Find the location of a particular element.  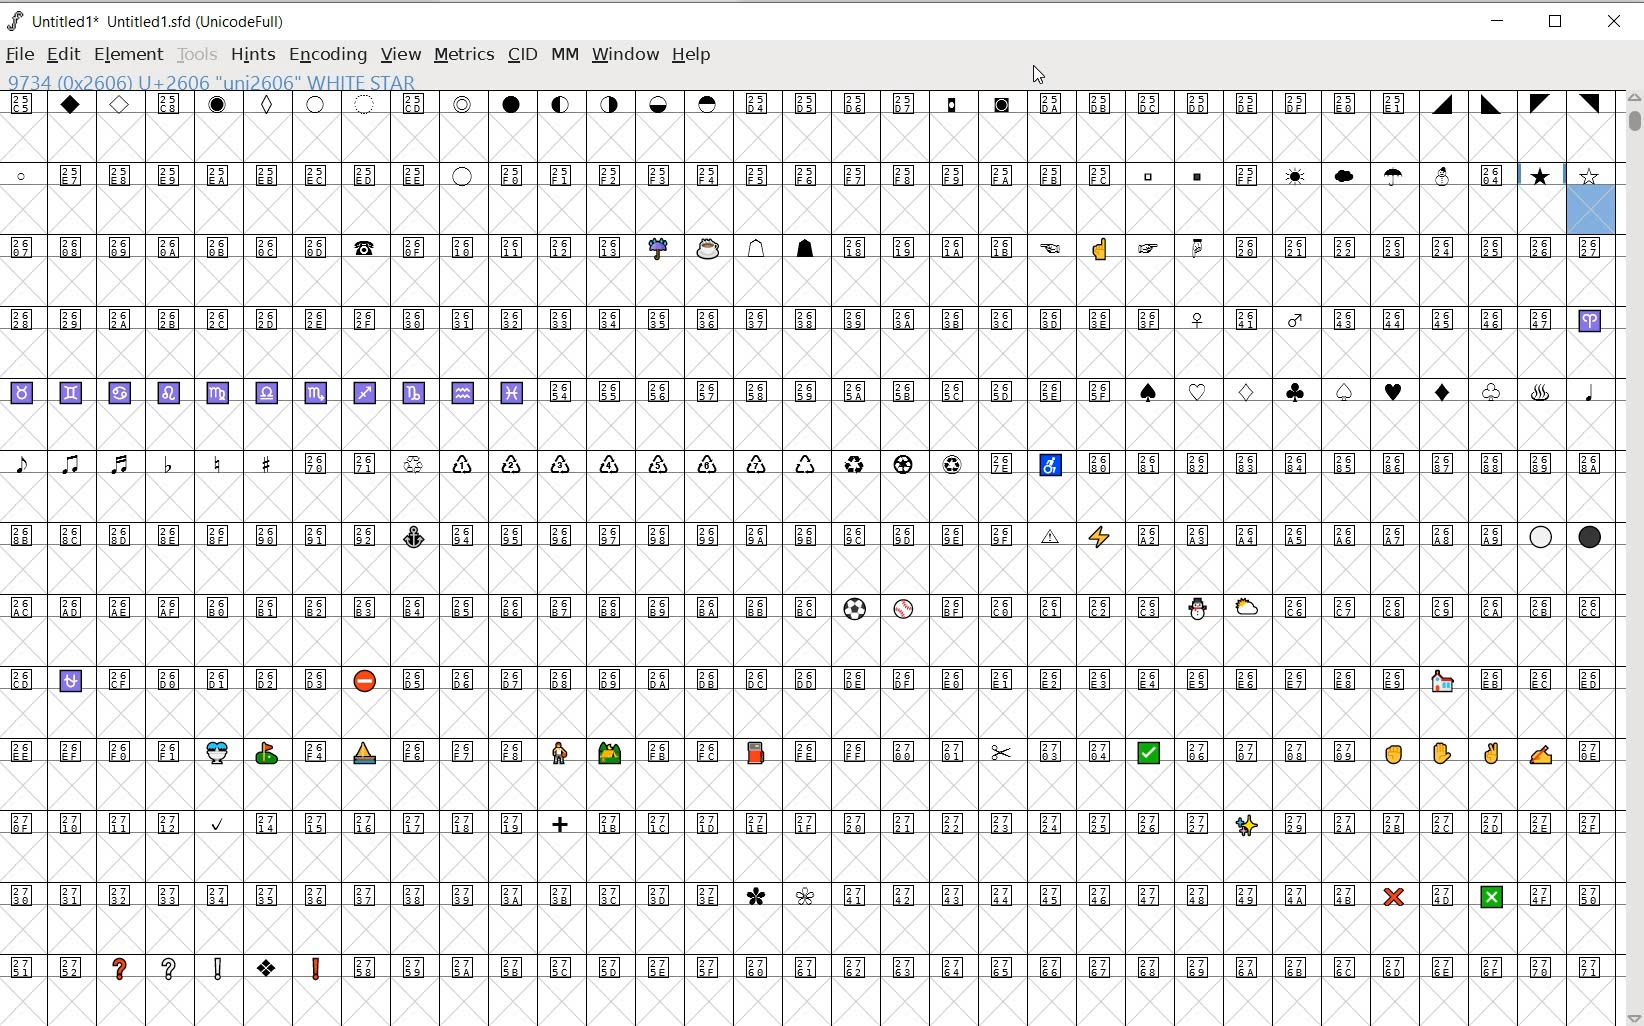

ENCODING is located at coordinates (326, 56).